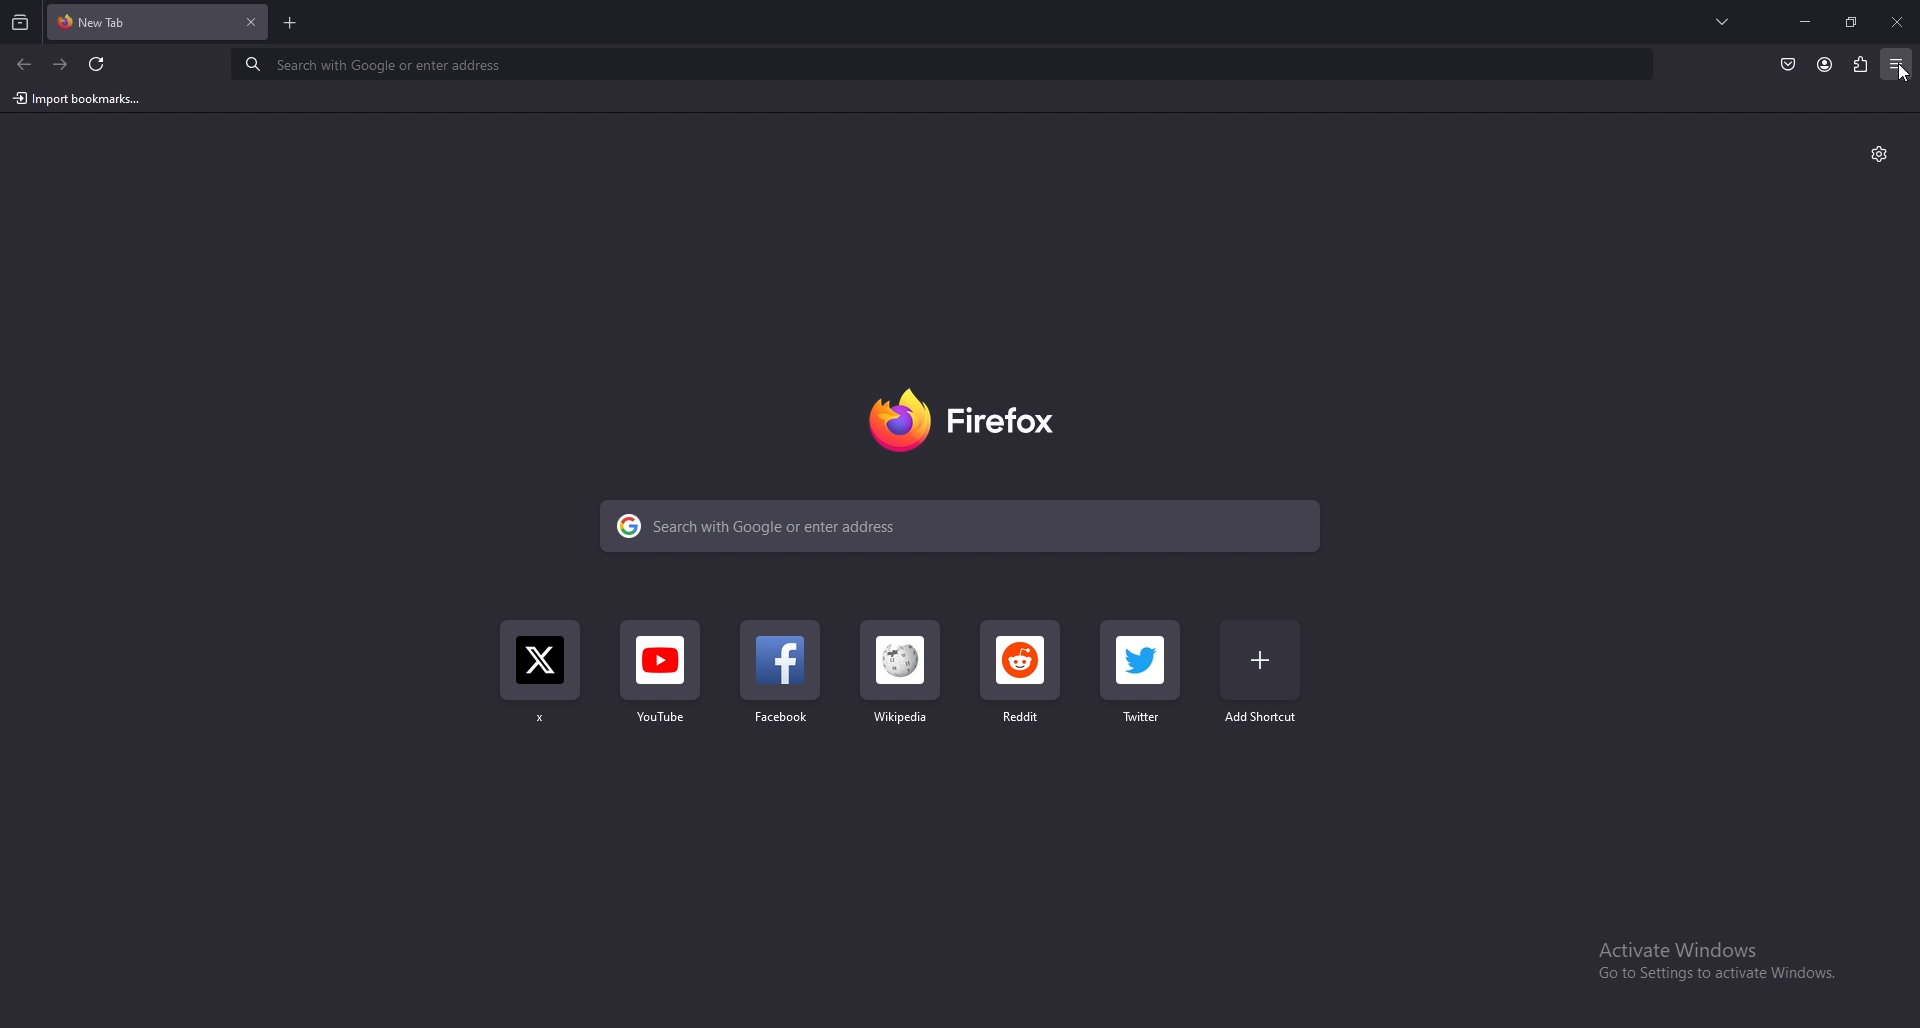 This screenshot has height=1028, width=1920. I want to click on tab, so click(104, 23).